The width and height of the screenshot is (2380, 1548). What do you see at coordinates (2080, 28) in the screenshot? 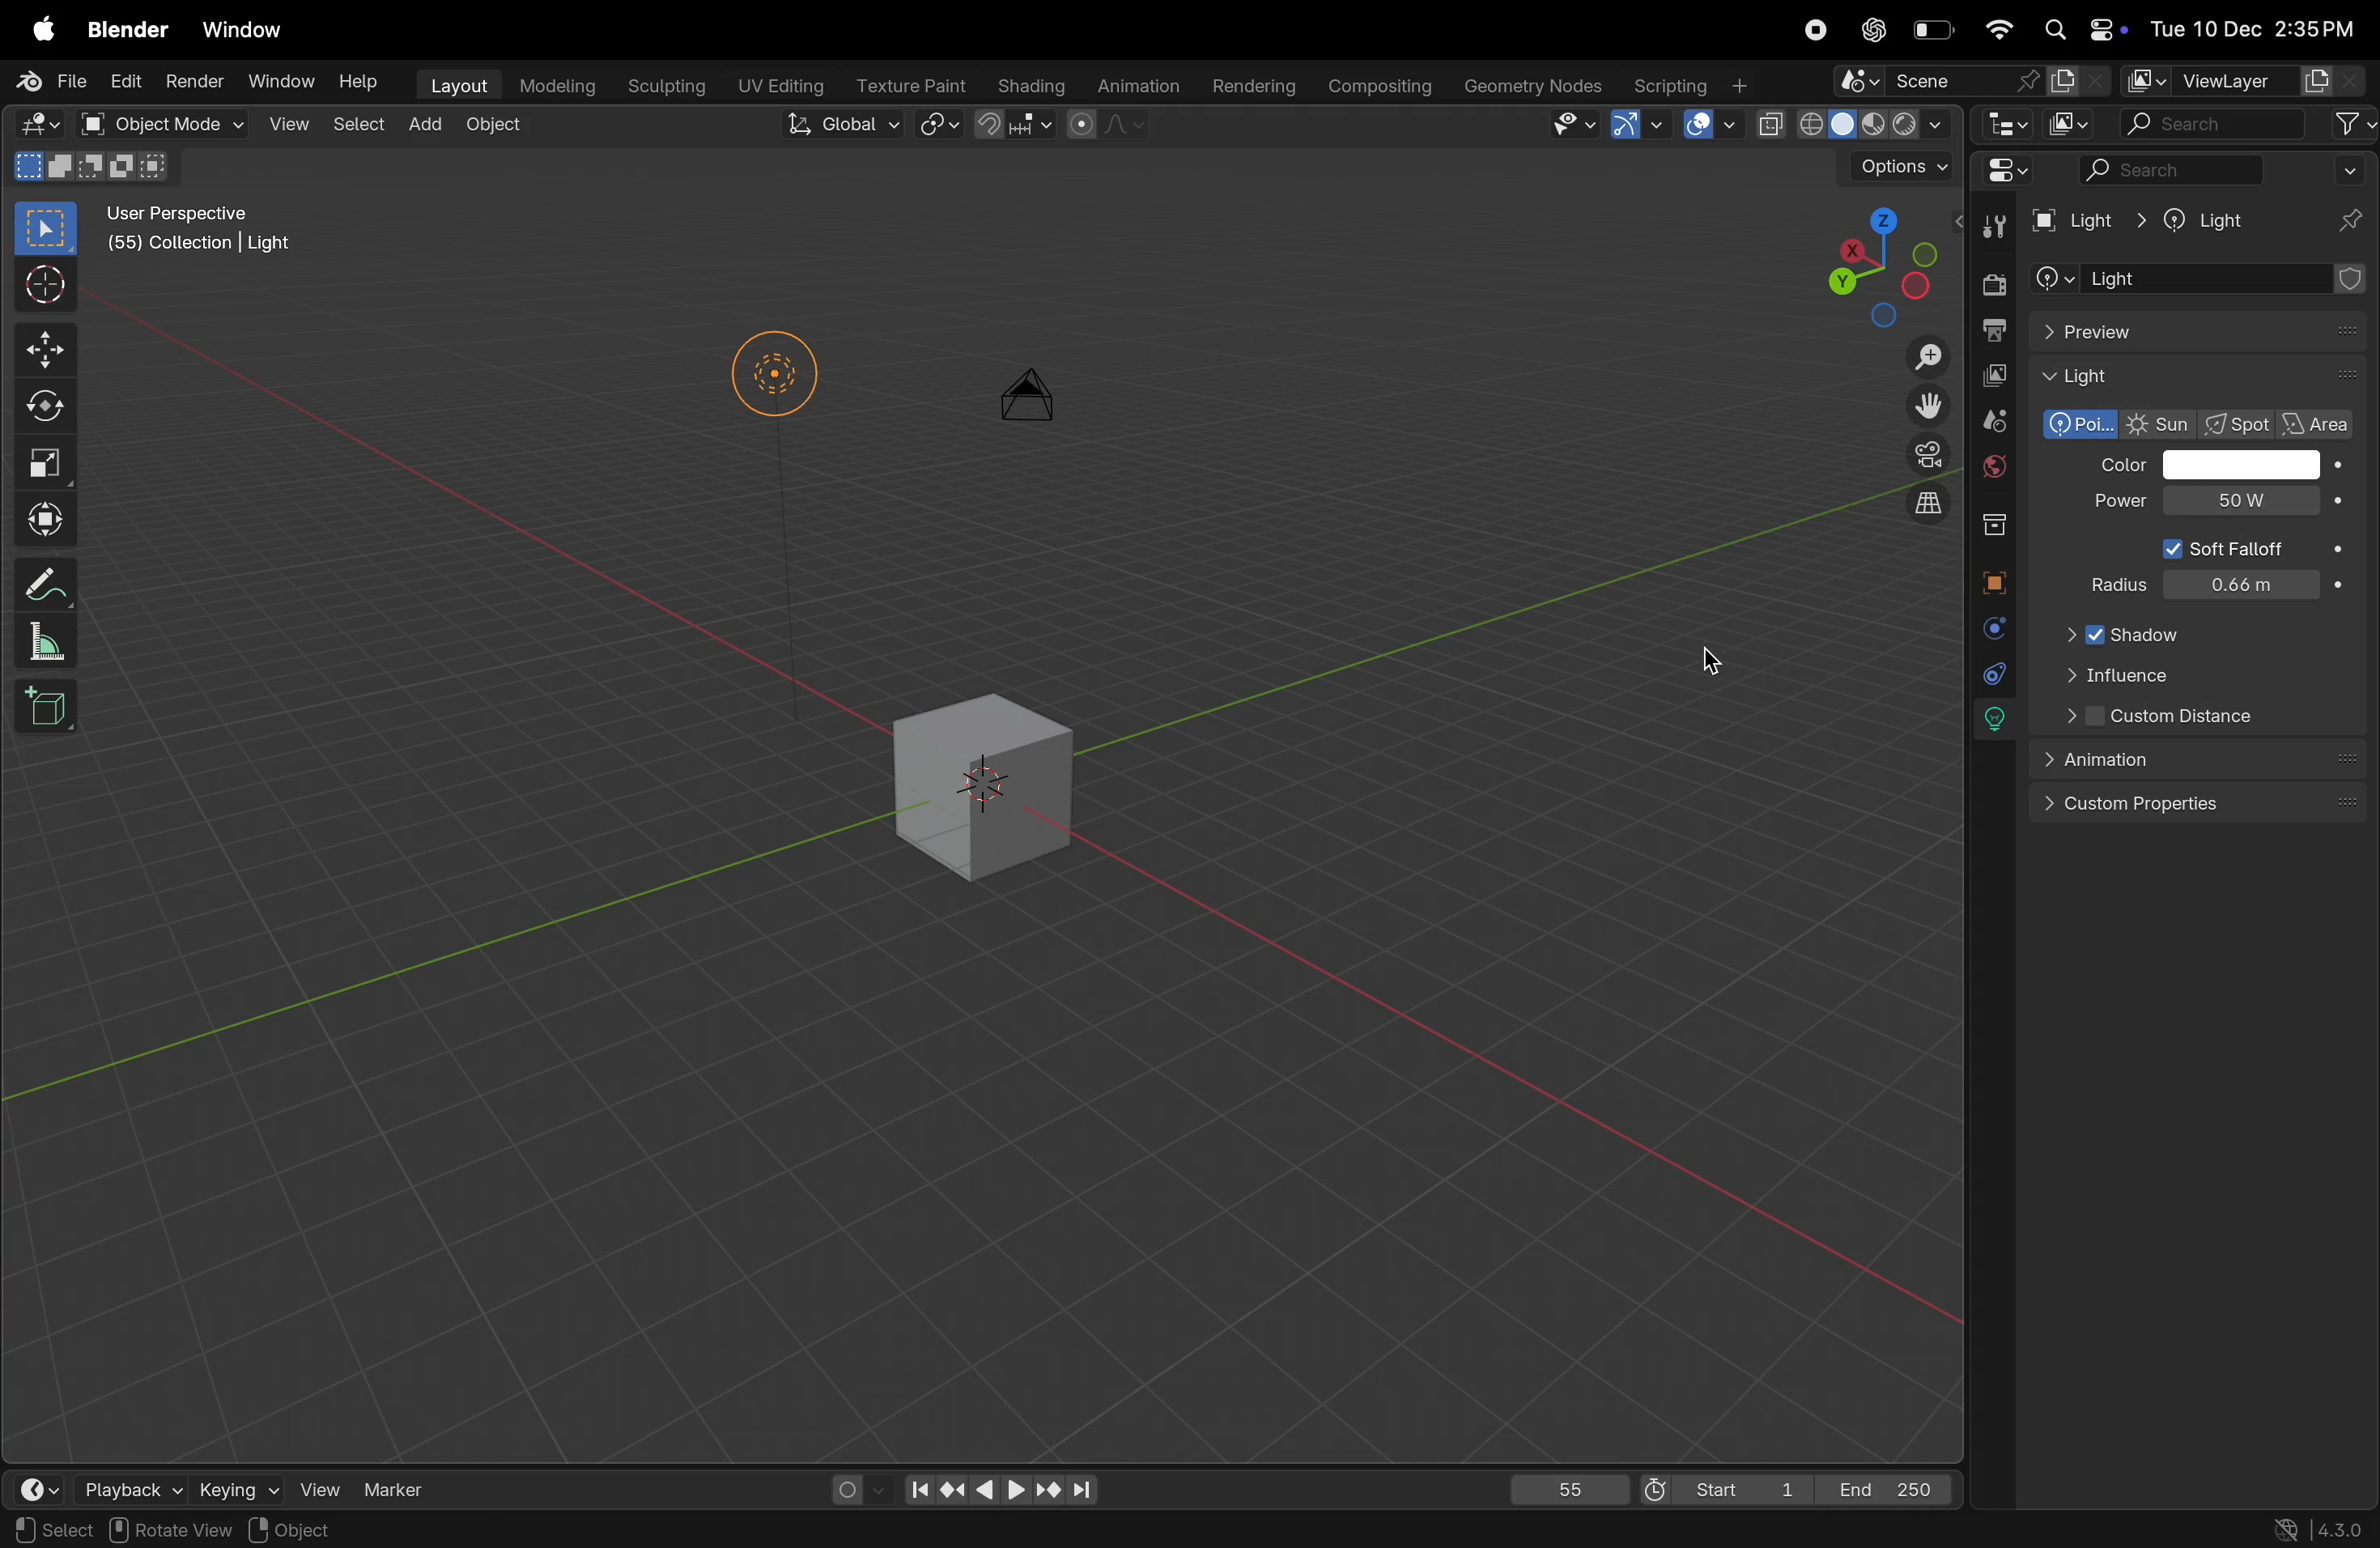
I see `apple widgets` at bounding box center [2080, 28].